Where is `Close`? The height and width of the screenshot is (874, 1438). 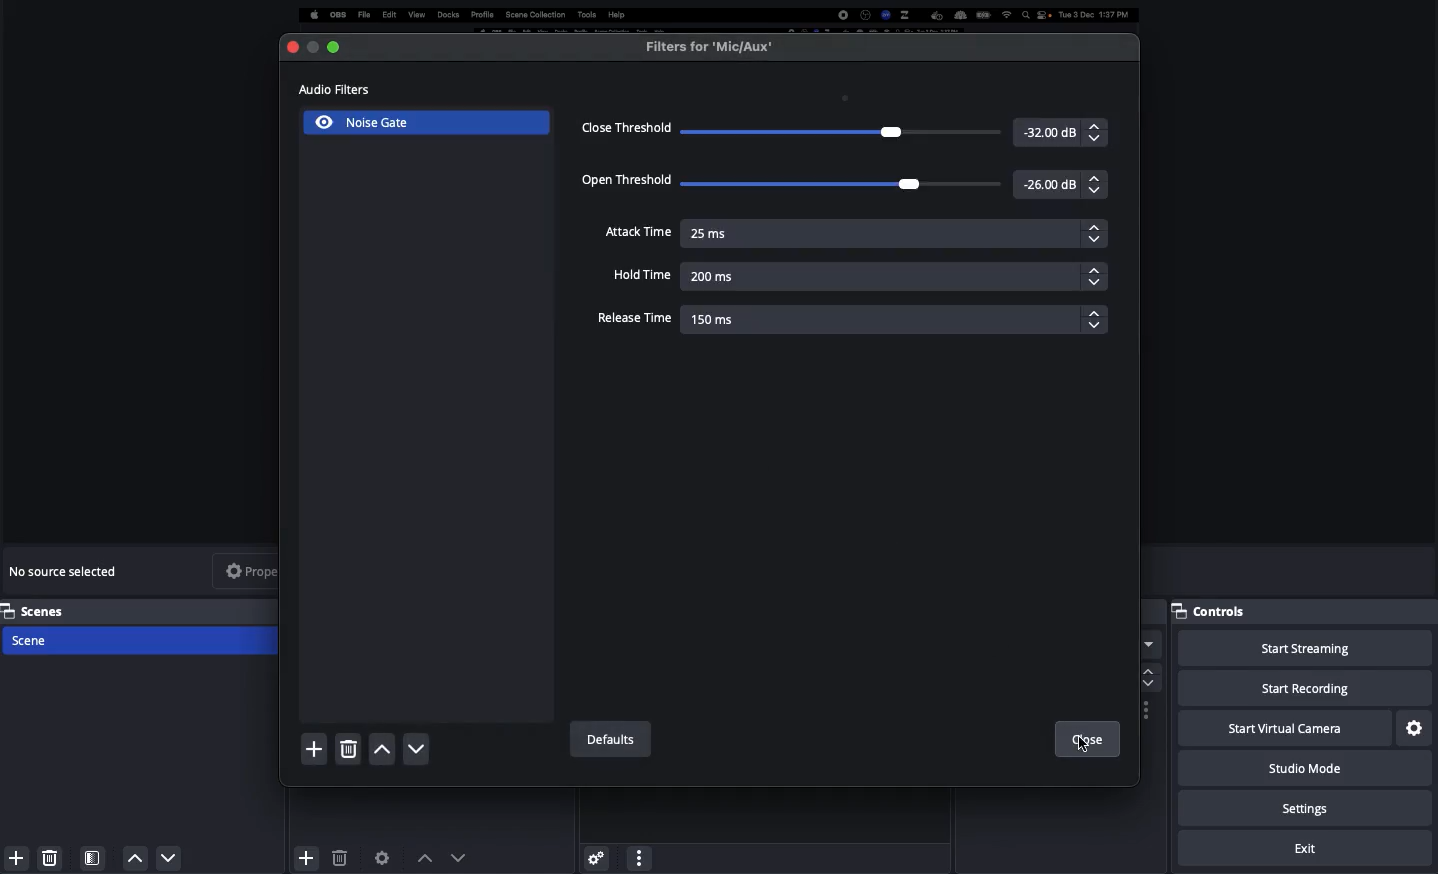
Close is located at coordinates (1086, 740).